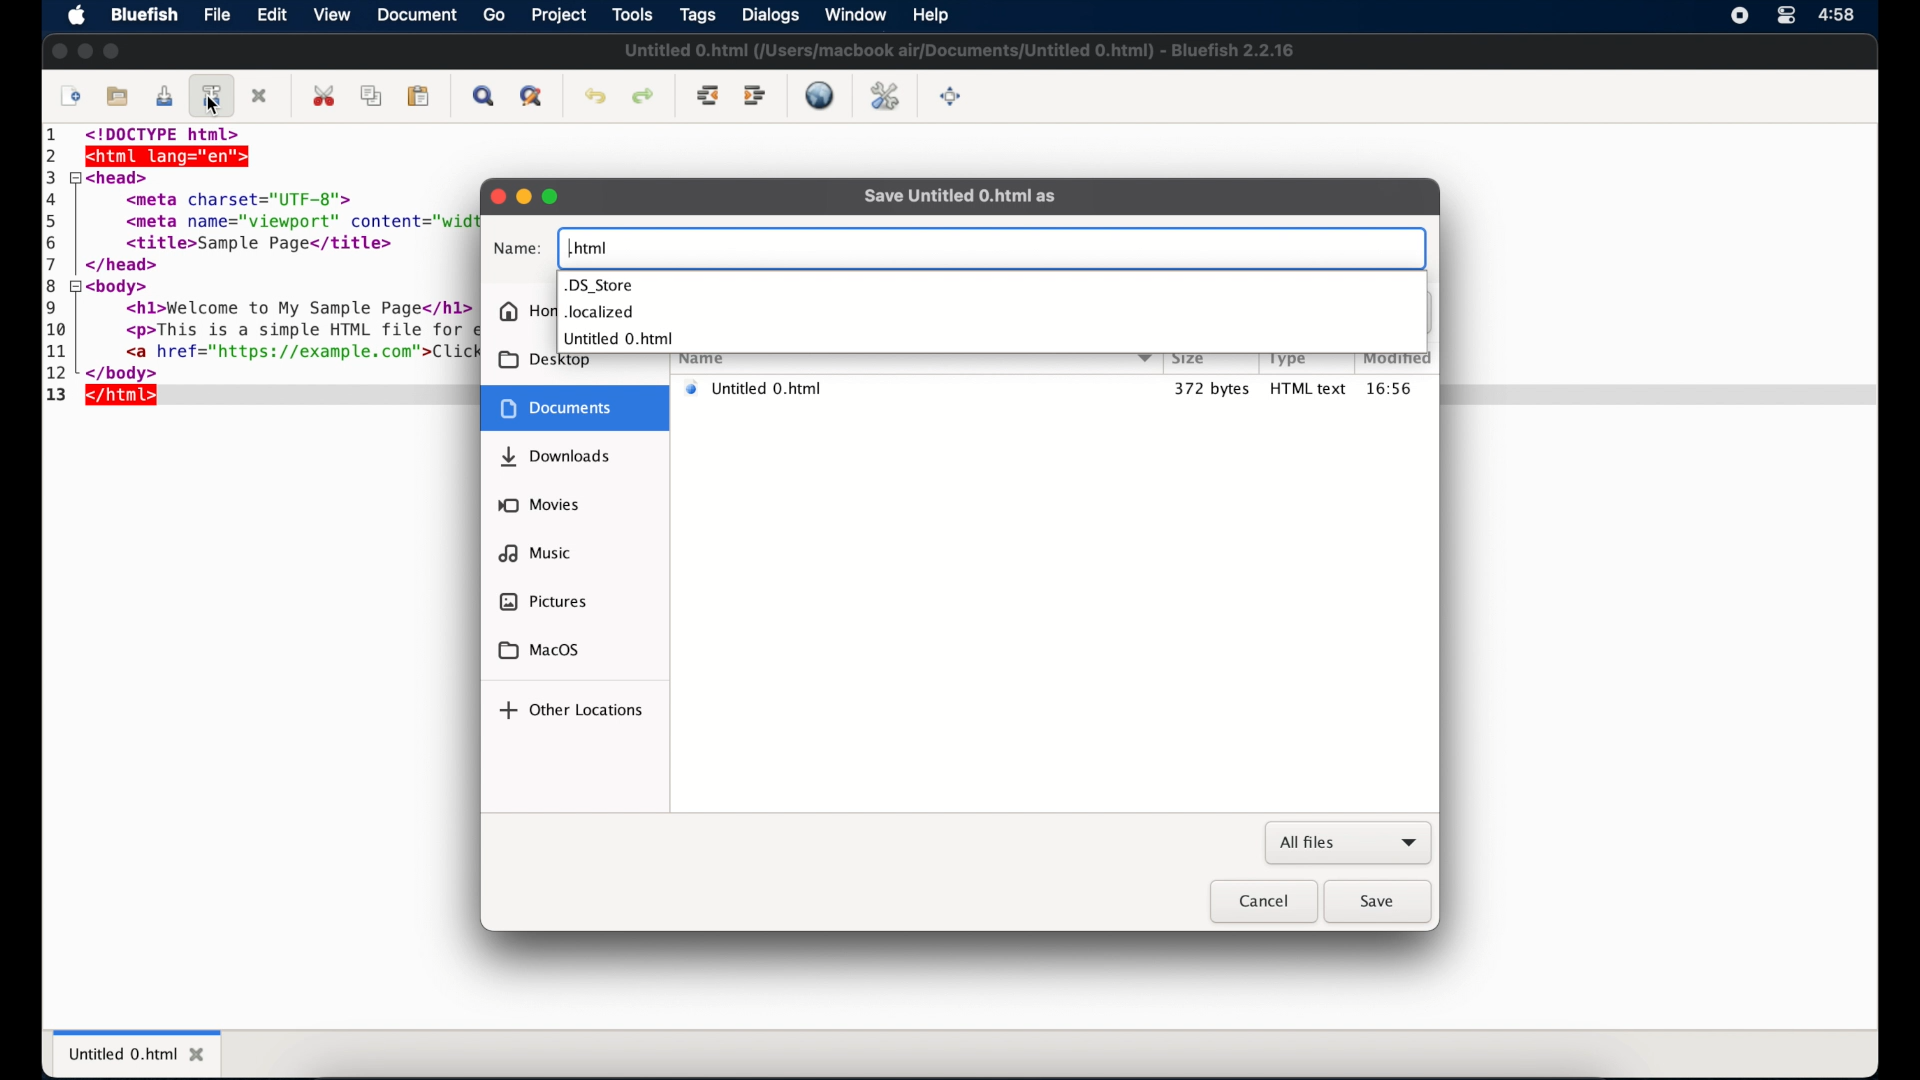  Describe the element at coordinates (572, 408) in the screenshot. I see `document` at that location.